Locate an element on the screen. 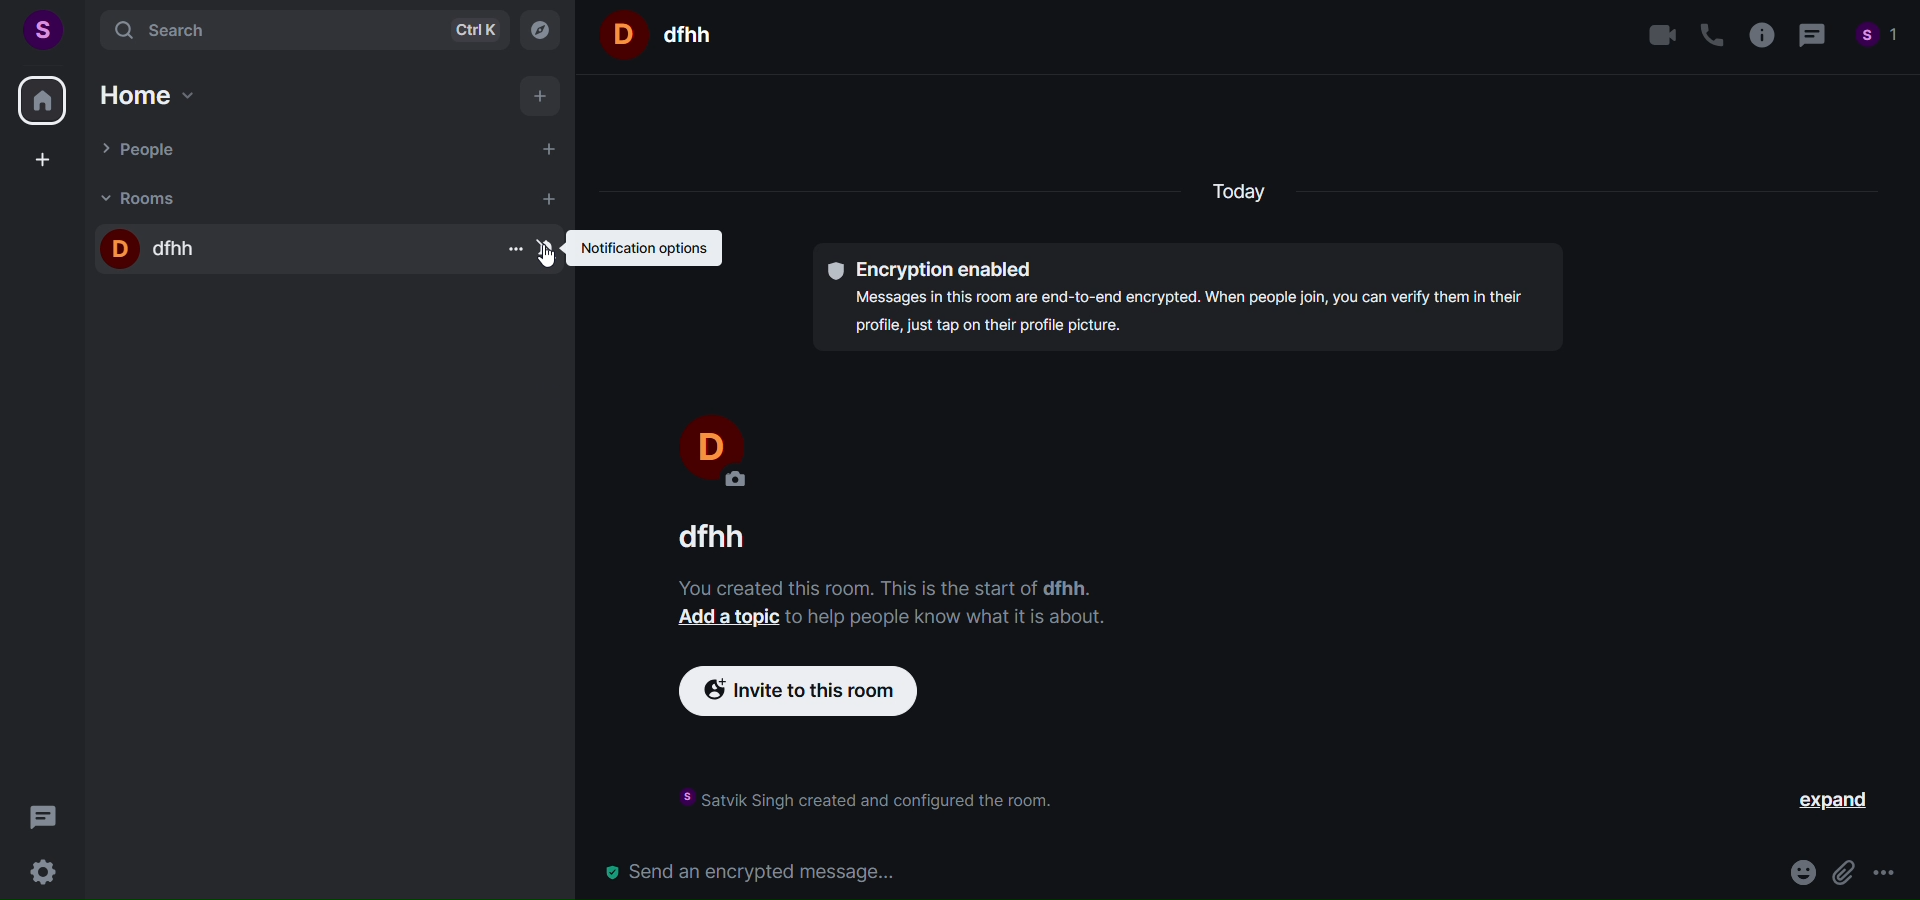 Image resolution: width=1920 pixels, height=900 pixels. more is located at coordinates (1886, 872).